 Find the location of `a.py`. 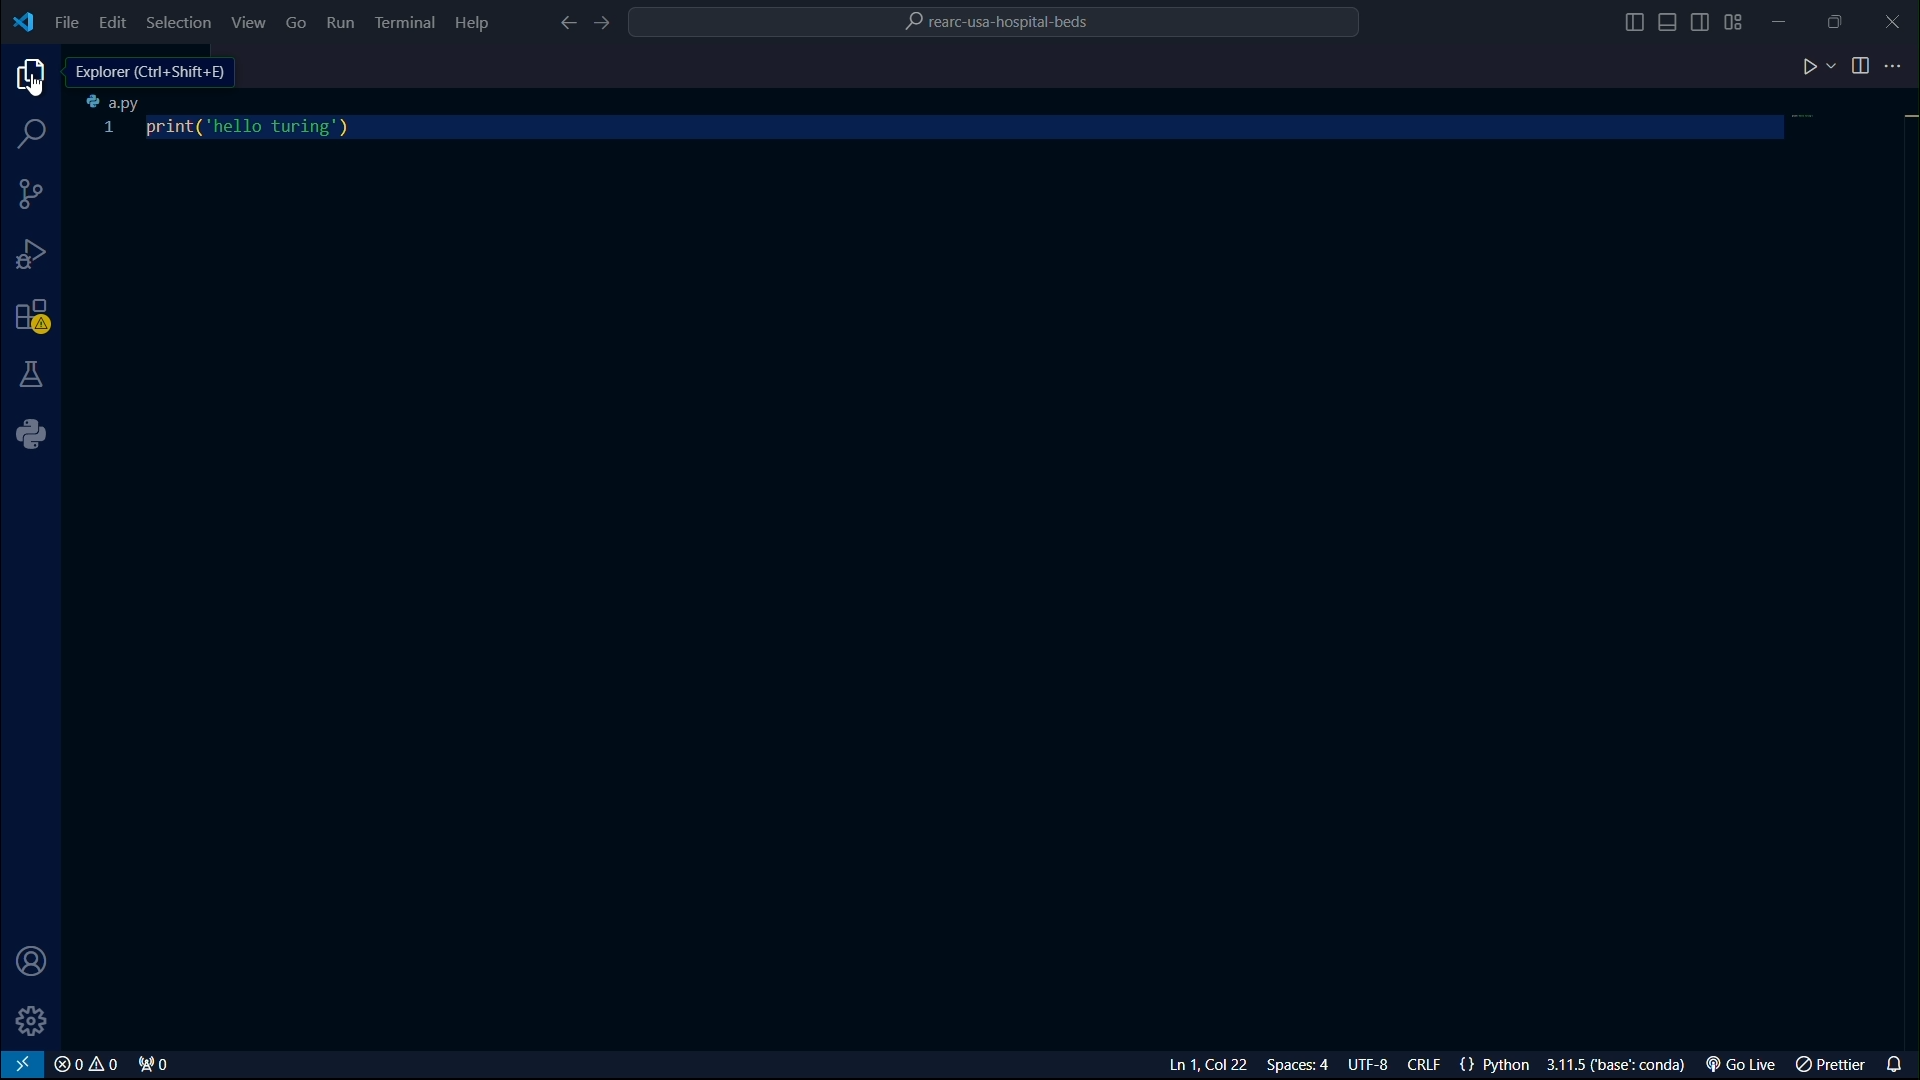

a.py is located at coordinates (119, 103).